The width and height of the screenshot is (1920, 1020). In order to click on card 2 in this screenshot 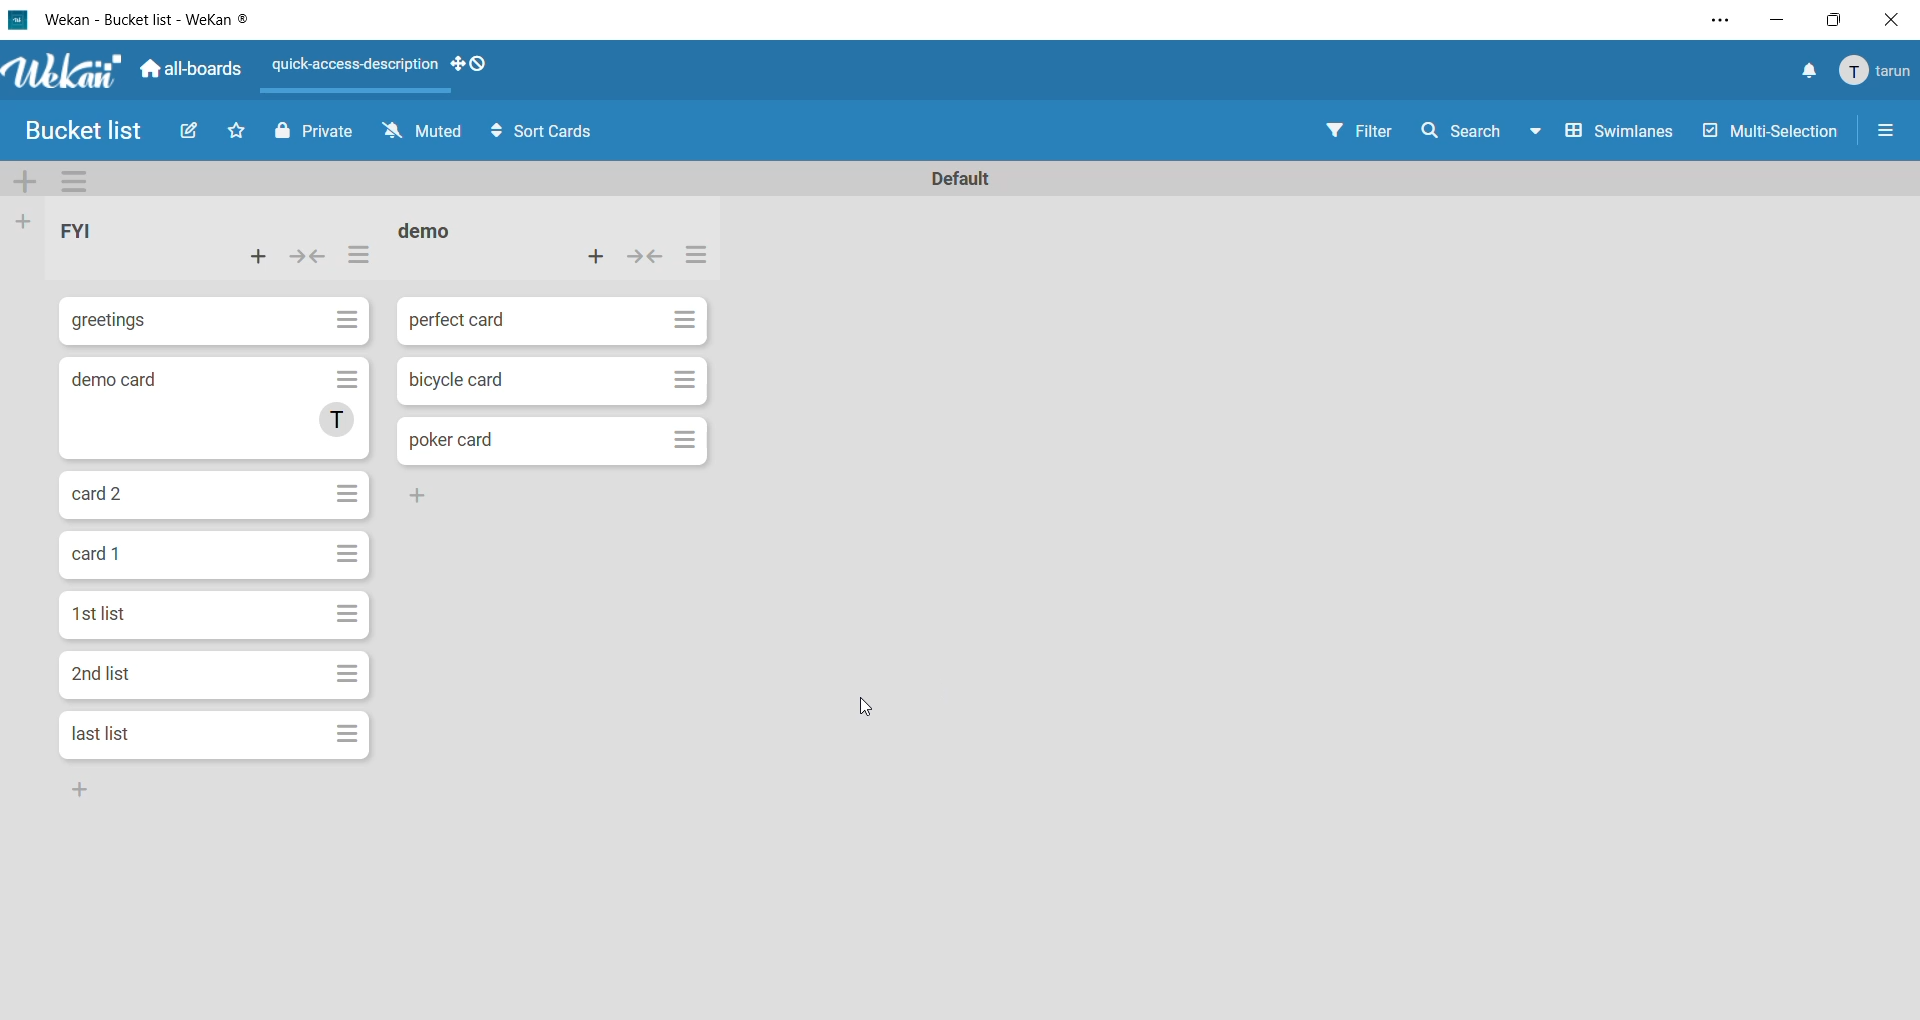, I will do `click(220, 493)`.